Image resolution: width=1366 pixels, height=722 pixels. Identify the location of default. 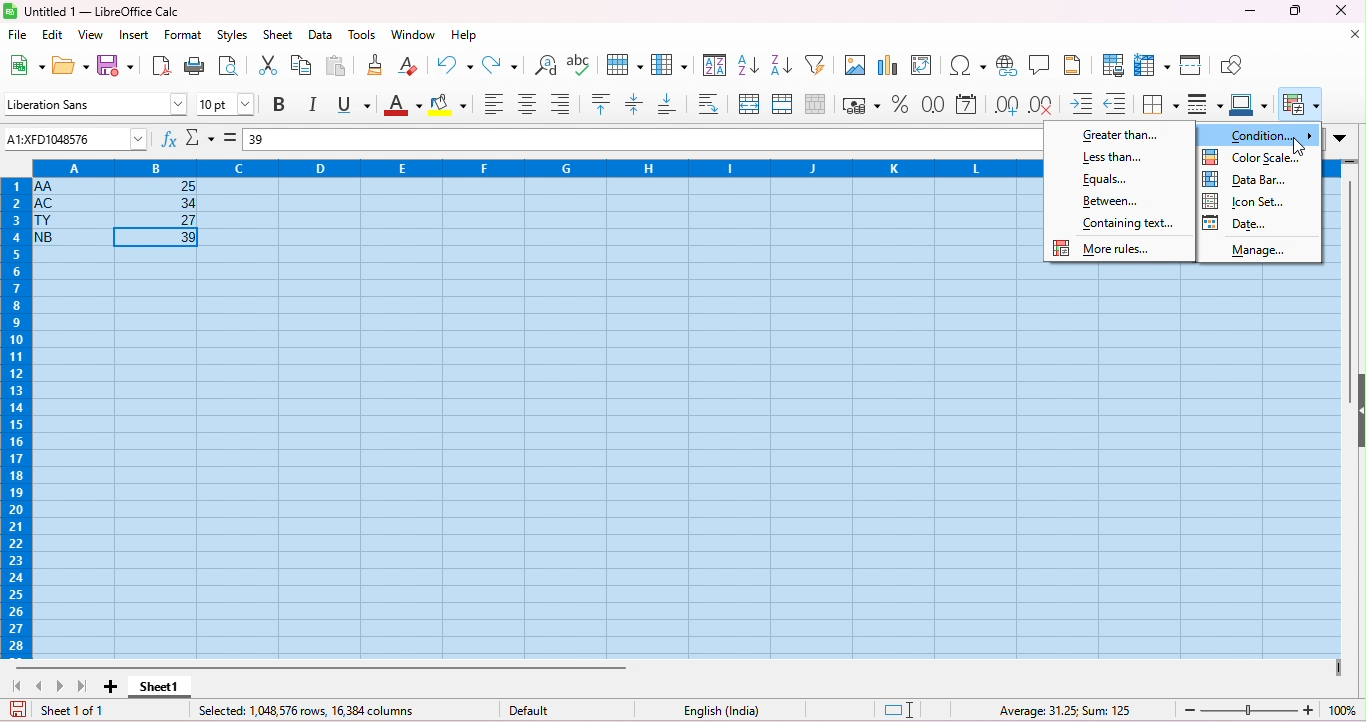
(536, 711).